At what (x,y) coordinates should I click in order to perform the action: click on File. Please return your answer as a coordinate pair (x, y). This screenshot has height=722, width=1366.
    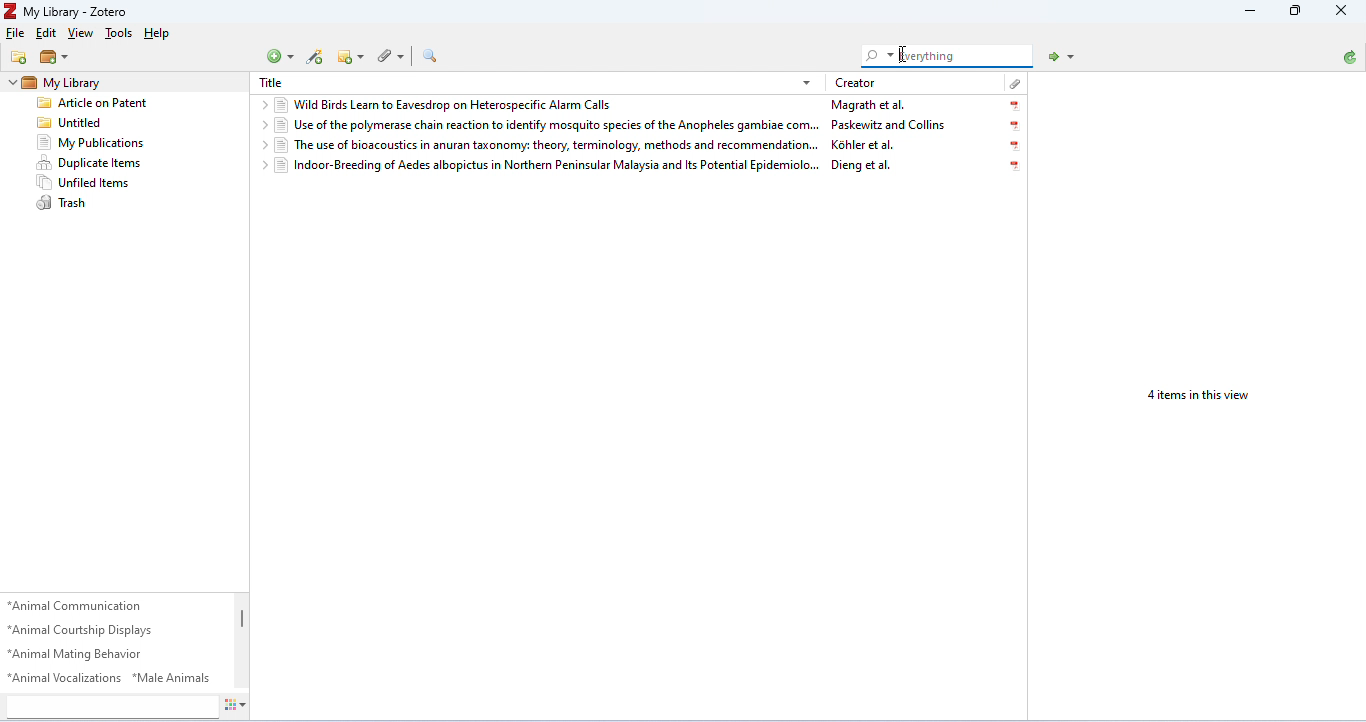
    Looking at the image, I should click on (14, 34).